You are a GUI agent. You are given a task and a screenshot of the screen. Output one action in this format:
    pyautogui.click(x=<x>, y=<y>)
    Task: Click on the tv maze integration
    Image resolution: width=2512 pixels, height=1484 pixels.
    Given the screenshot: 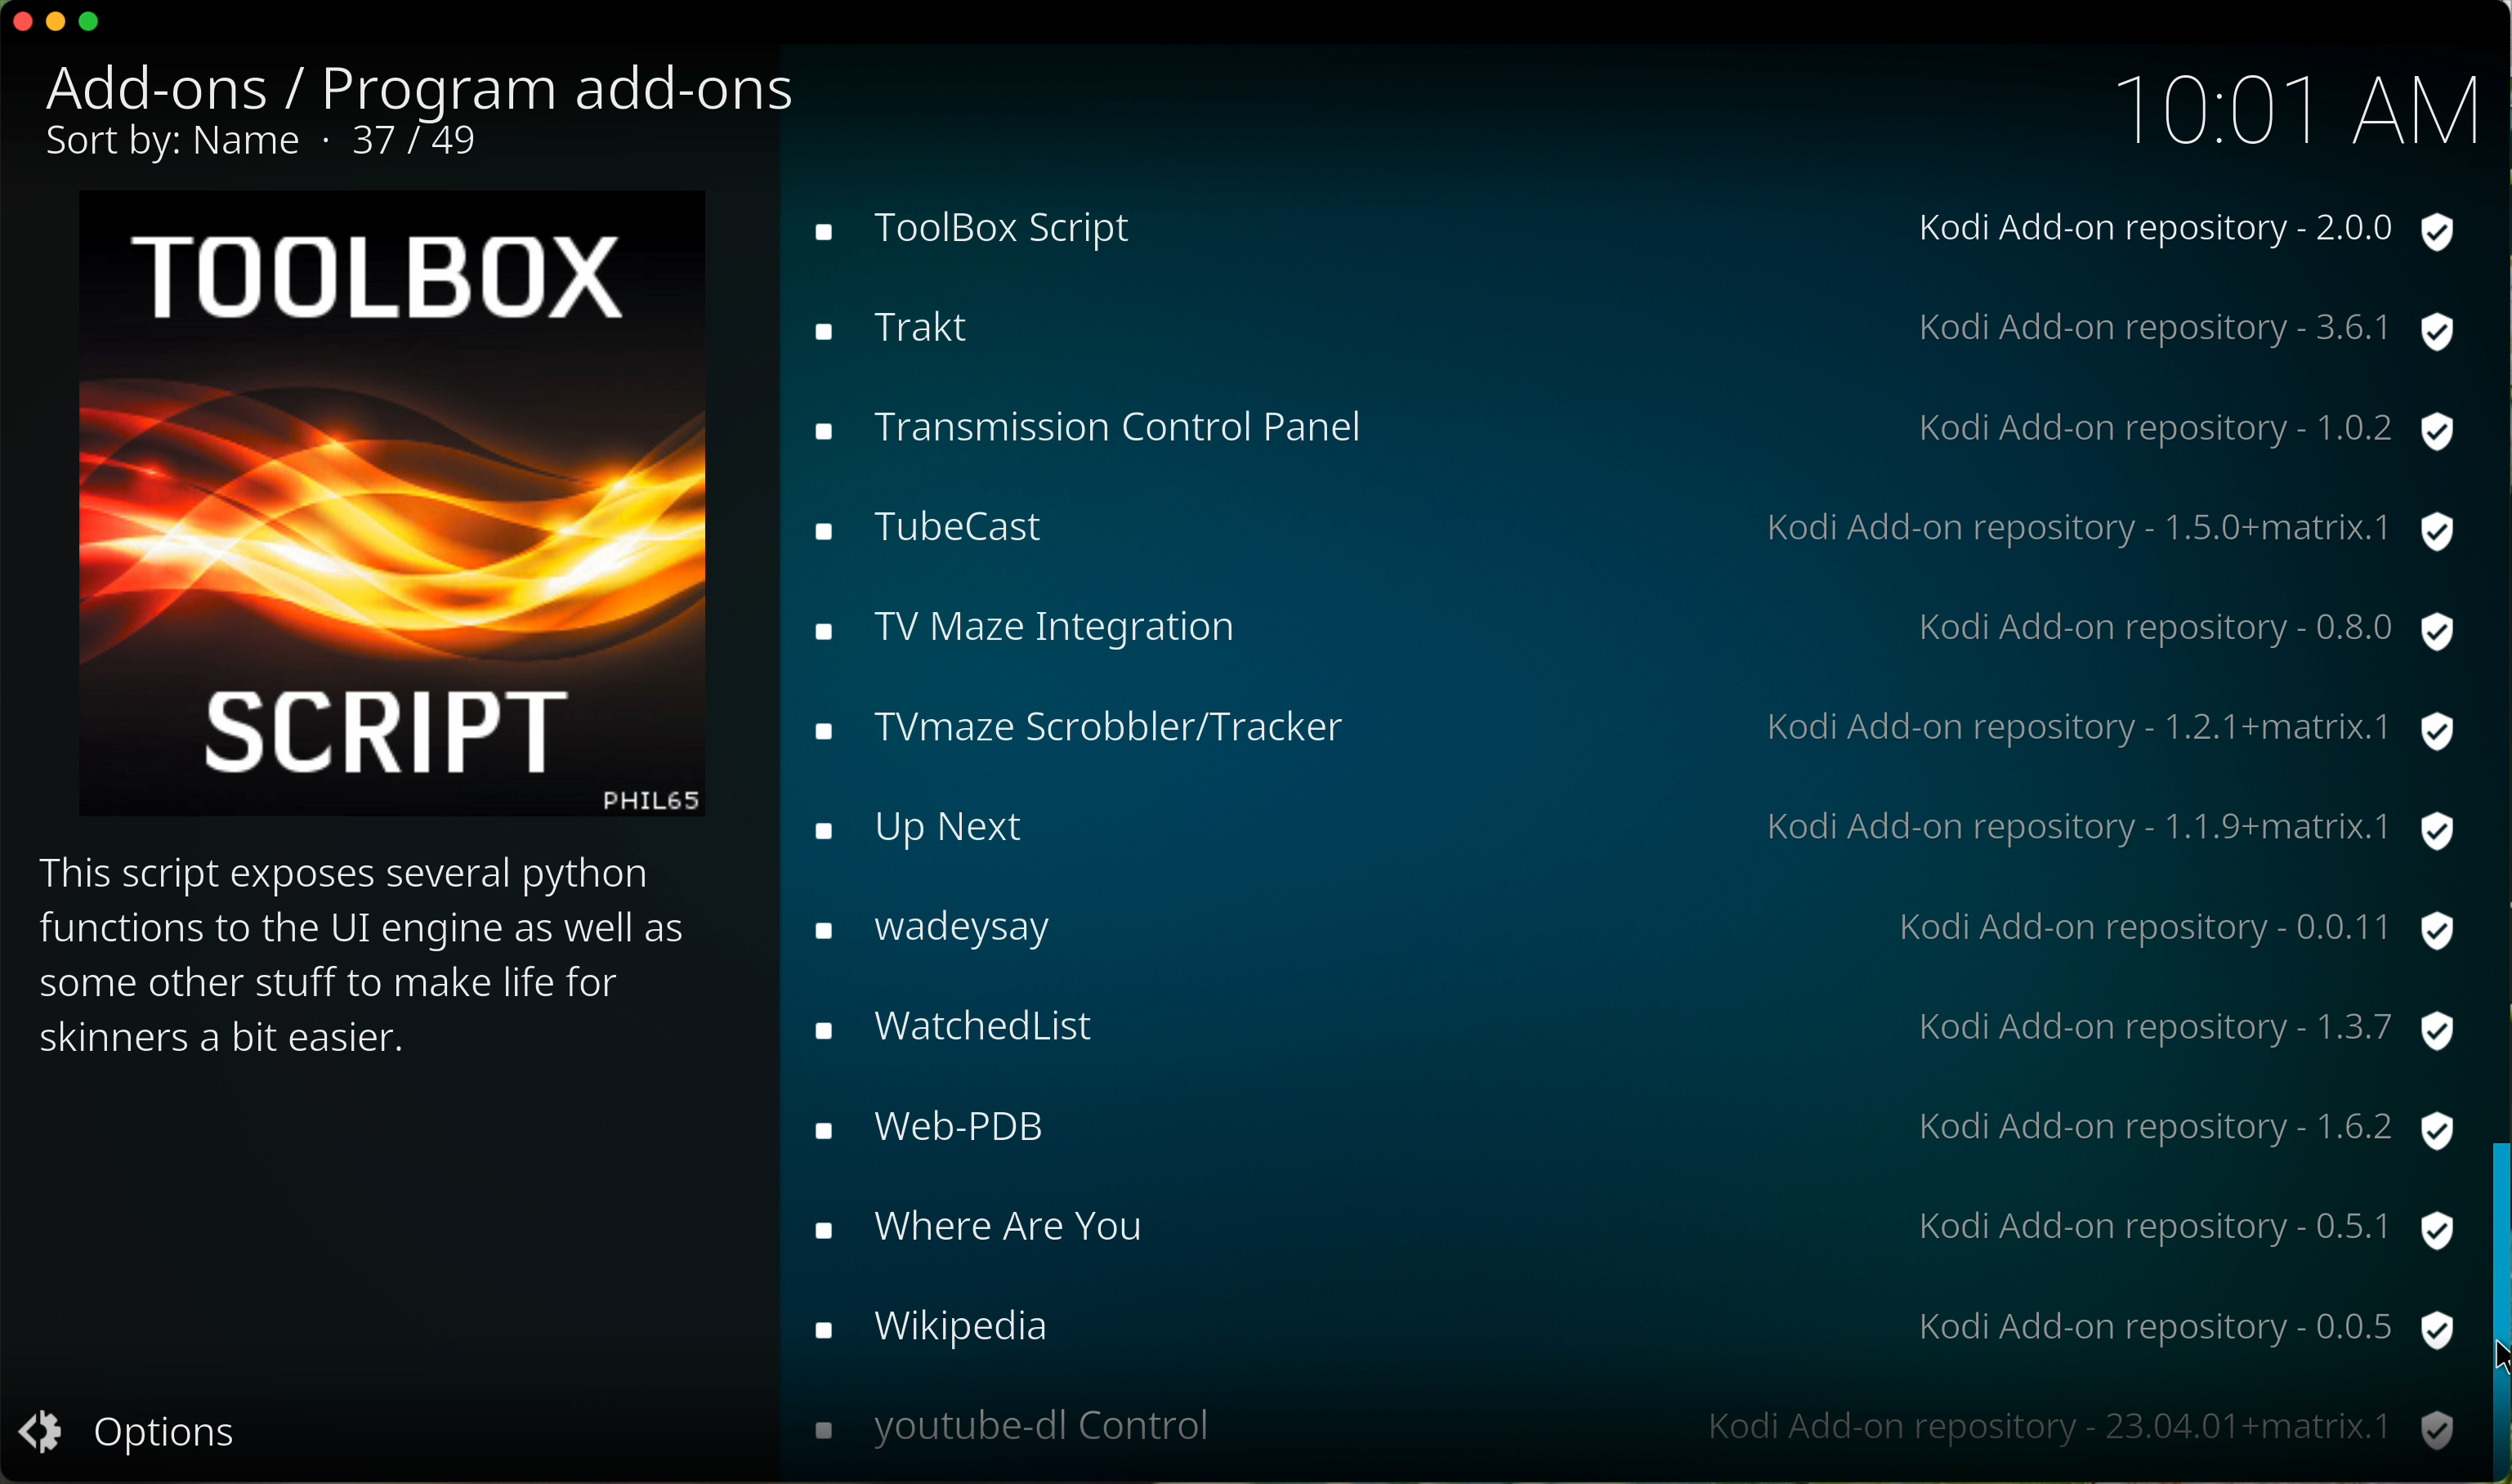 What is the action you would take?
    pyautogui.click(x=1622, y=625)
    